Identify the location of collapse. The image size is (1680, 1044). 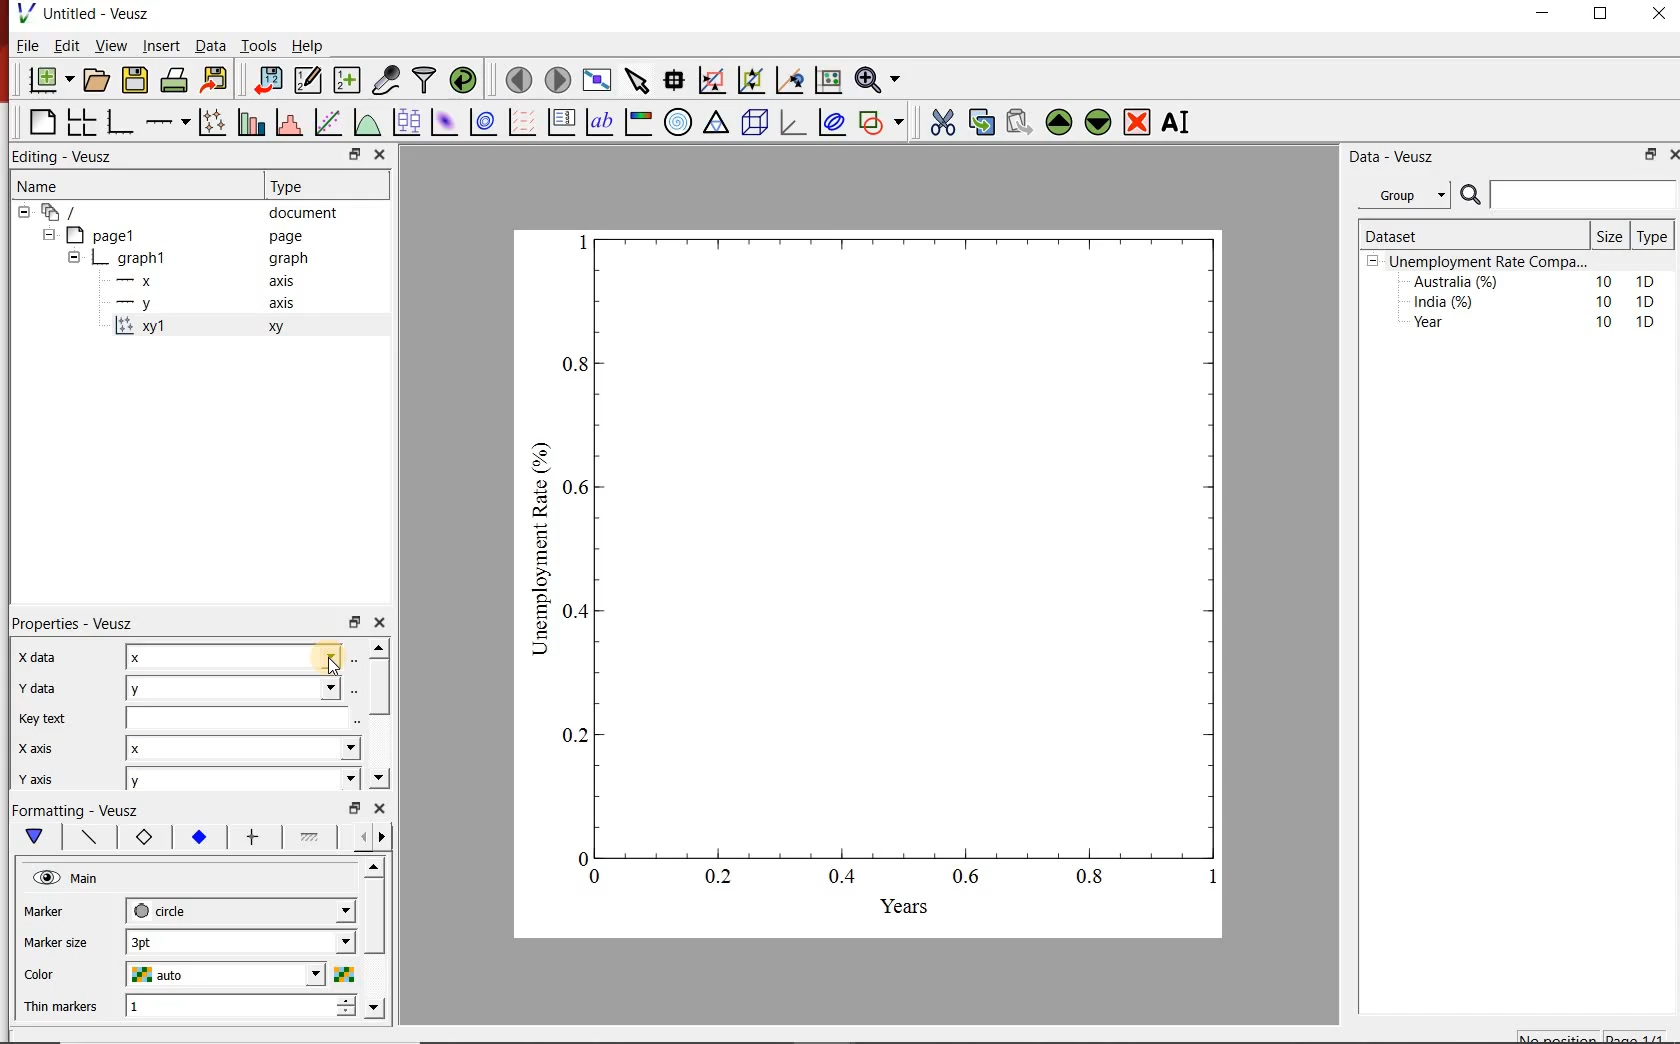
(48, 235).